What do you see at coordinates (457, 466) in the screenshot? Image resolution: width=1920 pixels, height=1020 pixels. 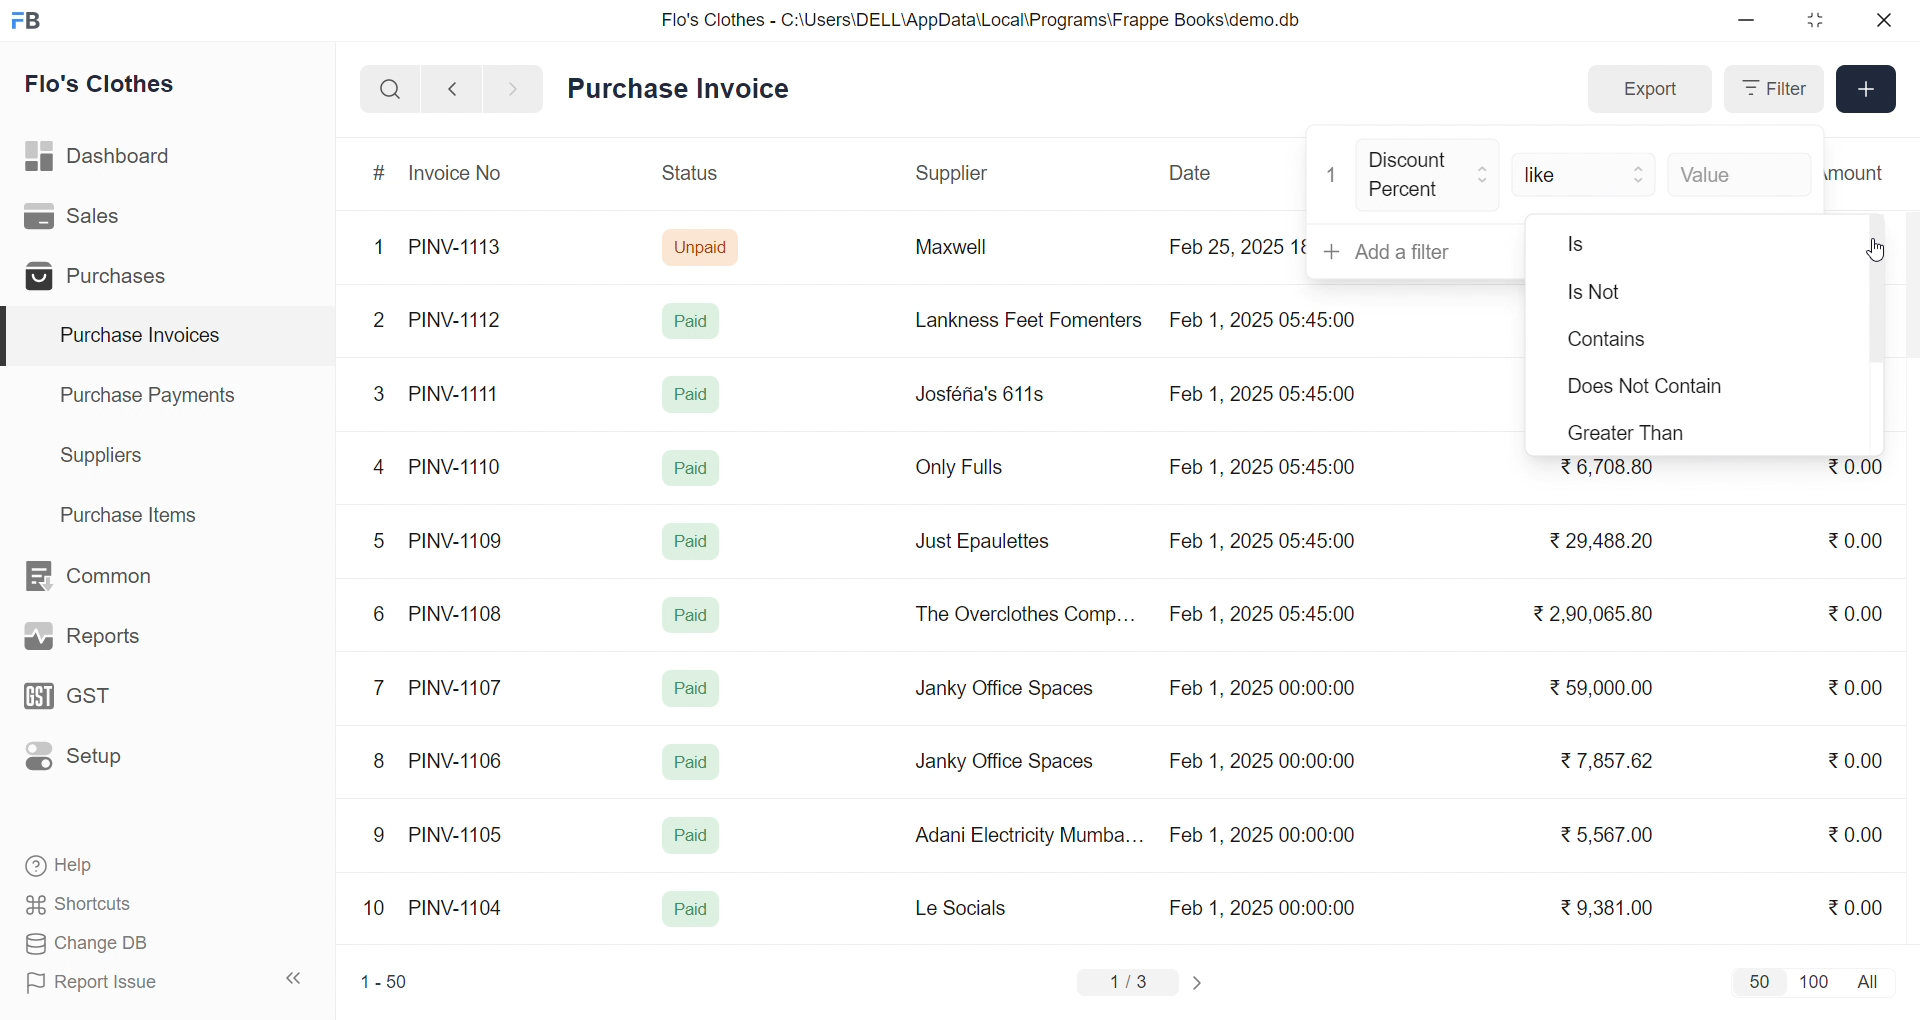 I see `PINV-1110` at bounding box center [457, 466].